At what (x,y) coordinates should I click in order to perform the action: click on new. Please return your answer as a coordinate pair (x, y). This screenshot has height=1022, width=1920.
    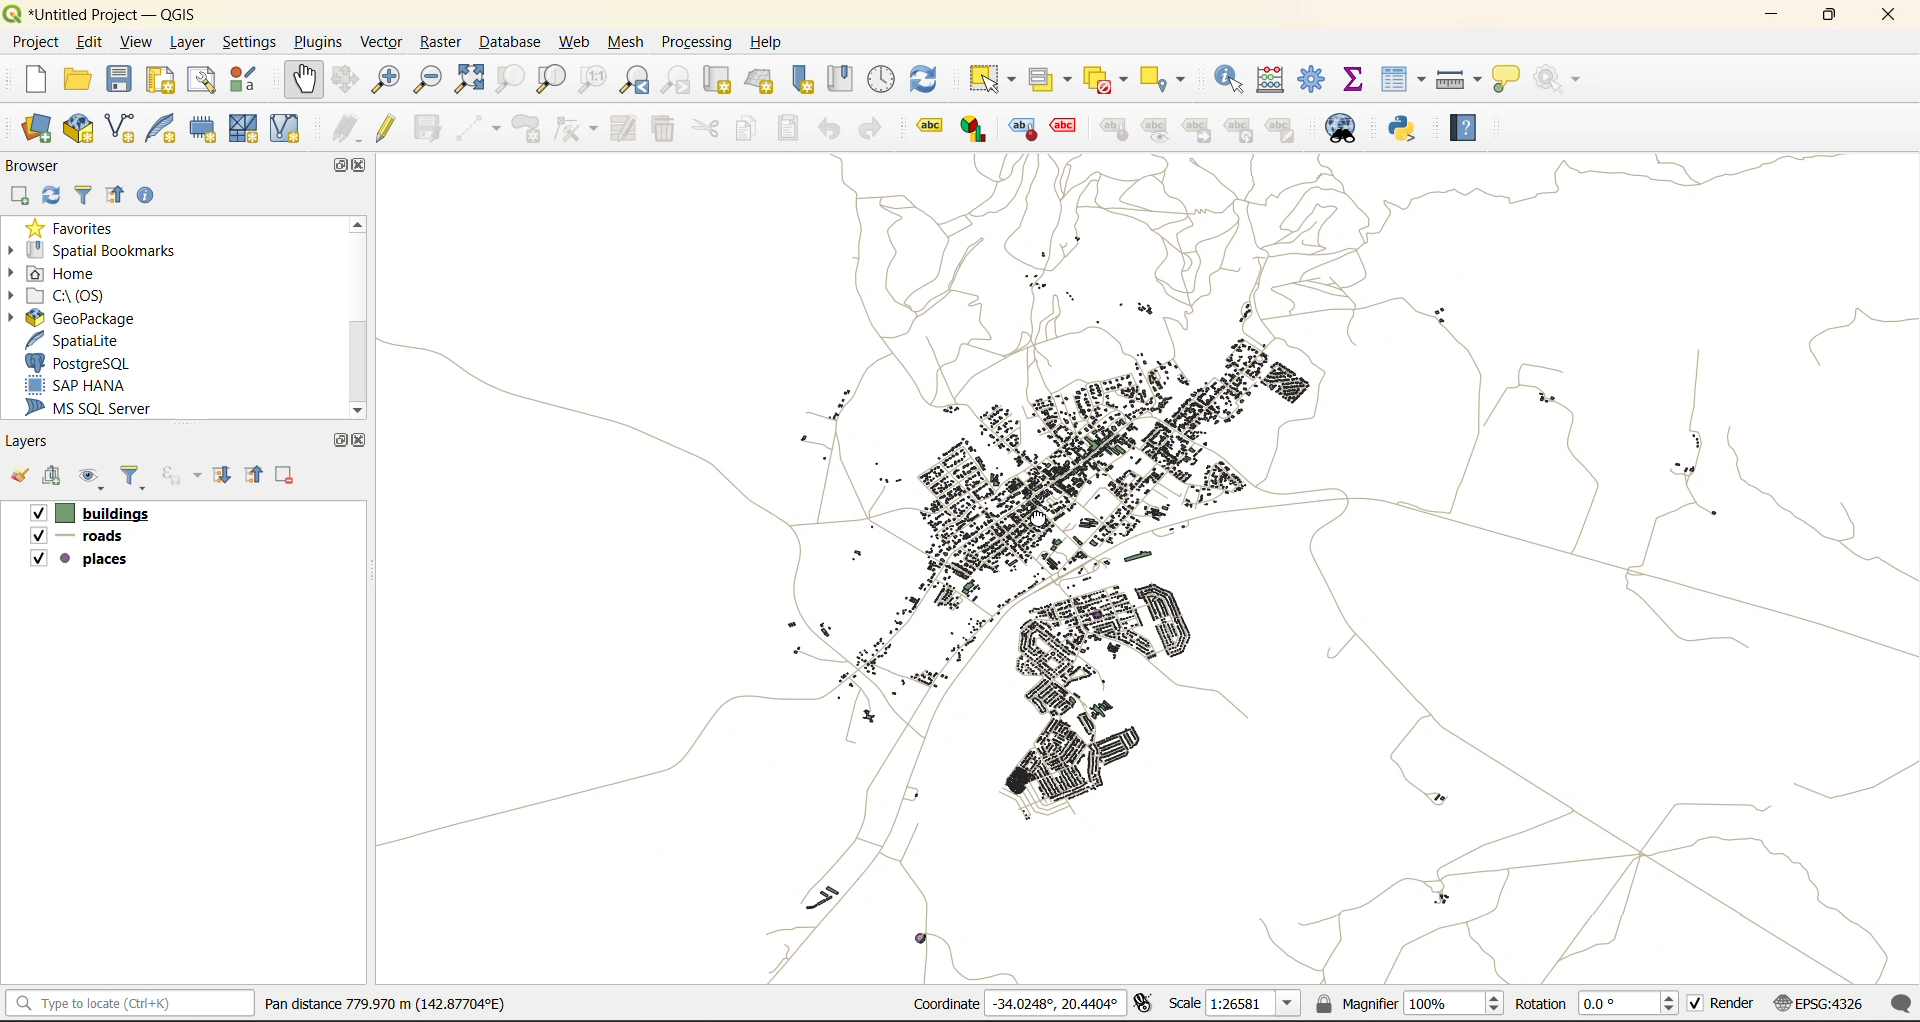
    Looking at the image, I should click on (25, 78).